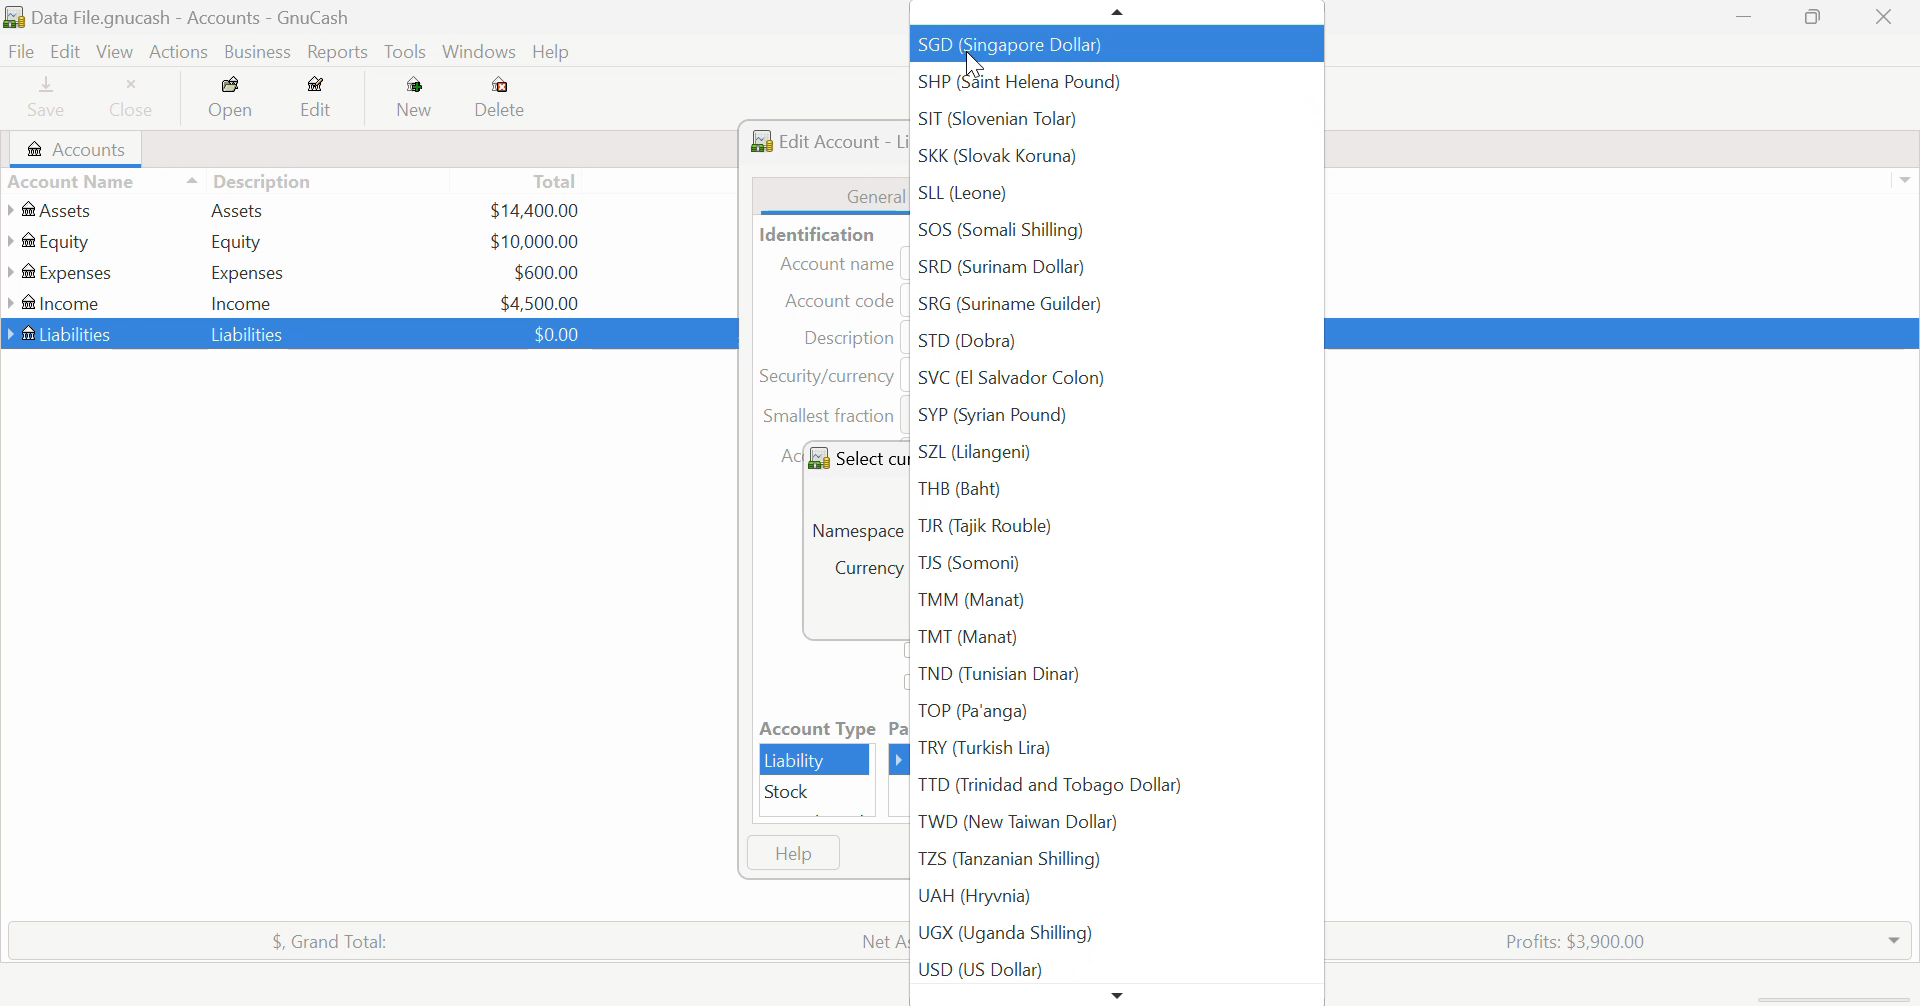  I want to click on SGD (Singapore Dollar), so click(1114, 44).